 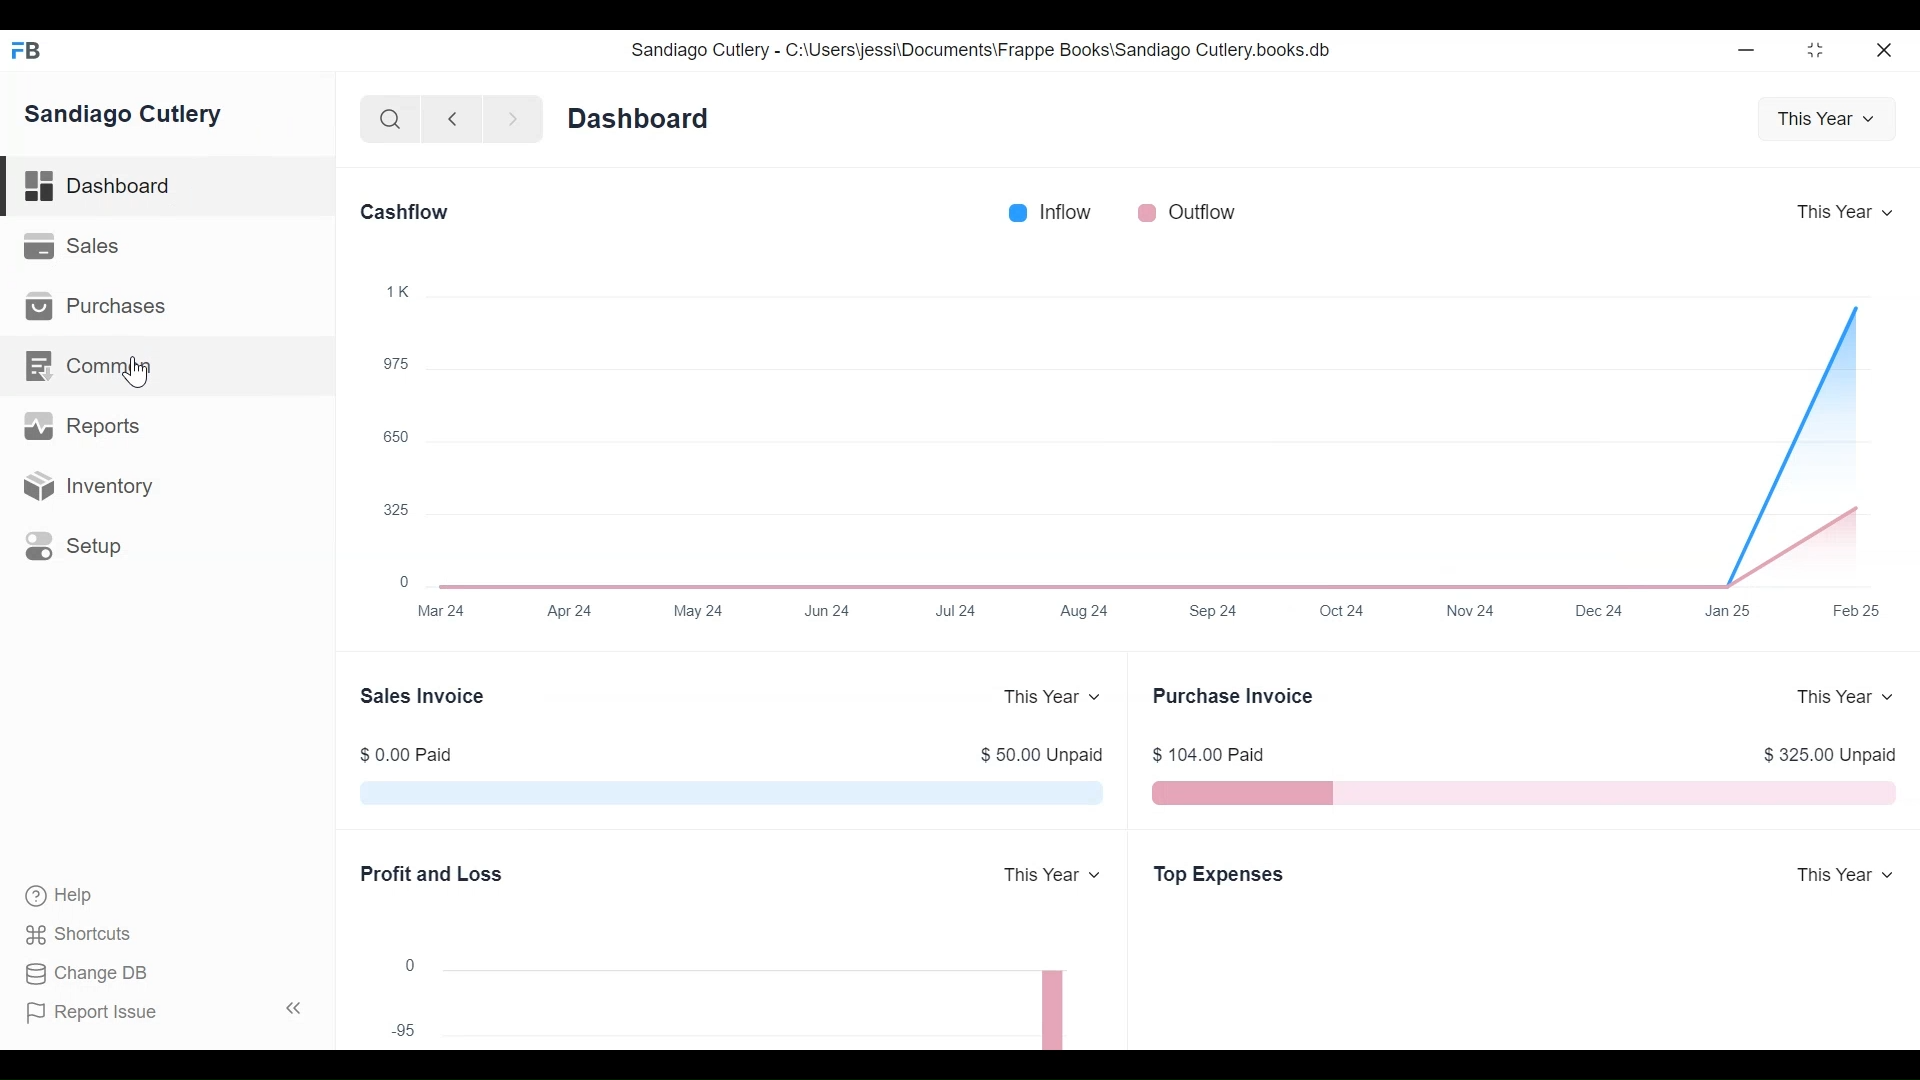 What do you see at coordinates (1212, 756) in the screenshot?
I see `$ 104.00 Paid` at bounding box center [1212, 756].